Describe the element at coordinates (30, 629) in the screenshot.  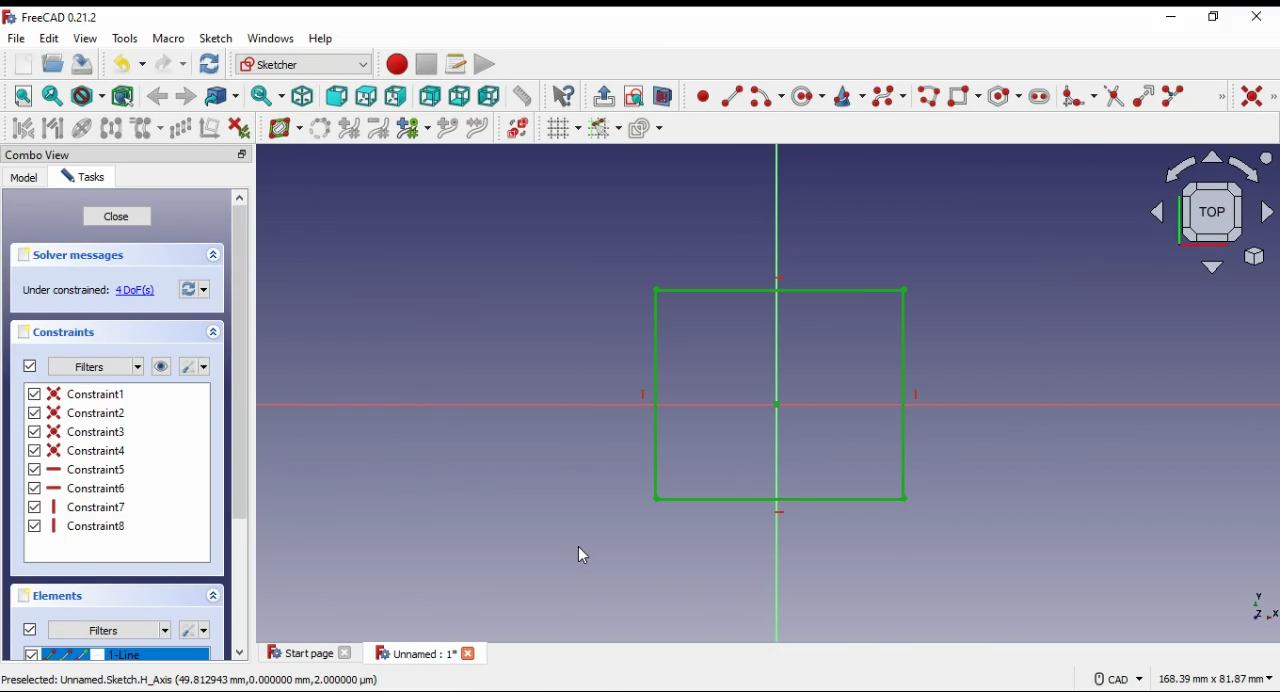
I see `on/off elements` at that location.